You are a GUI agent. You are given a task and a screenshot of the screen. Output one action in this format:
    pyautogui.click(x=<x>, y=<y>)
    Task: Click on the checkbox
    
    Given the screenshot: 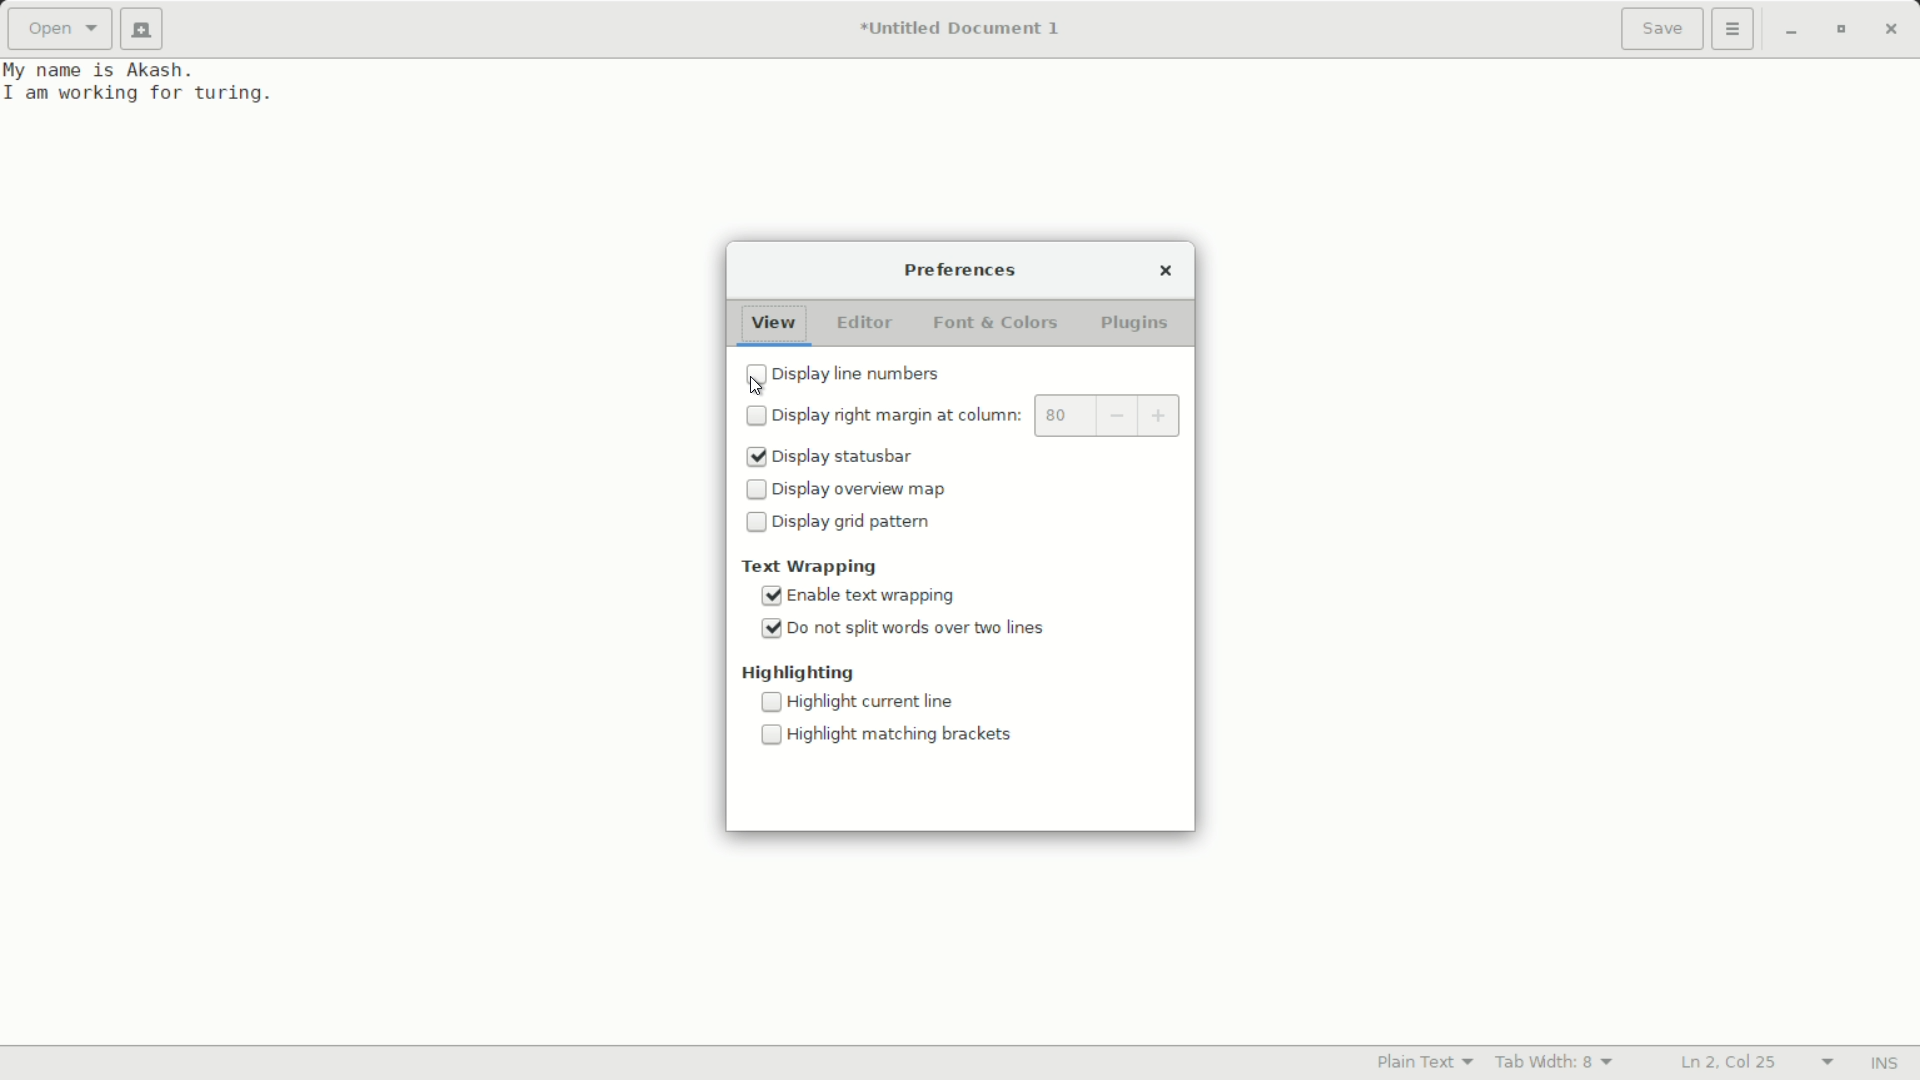 What is the action you would take?
    pyautogui.click(x=771, y=734)
    